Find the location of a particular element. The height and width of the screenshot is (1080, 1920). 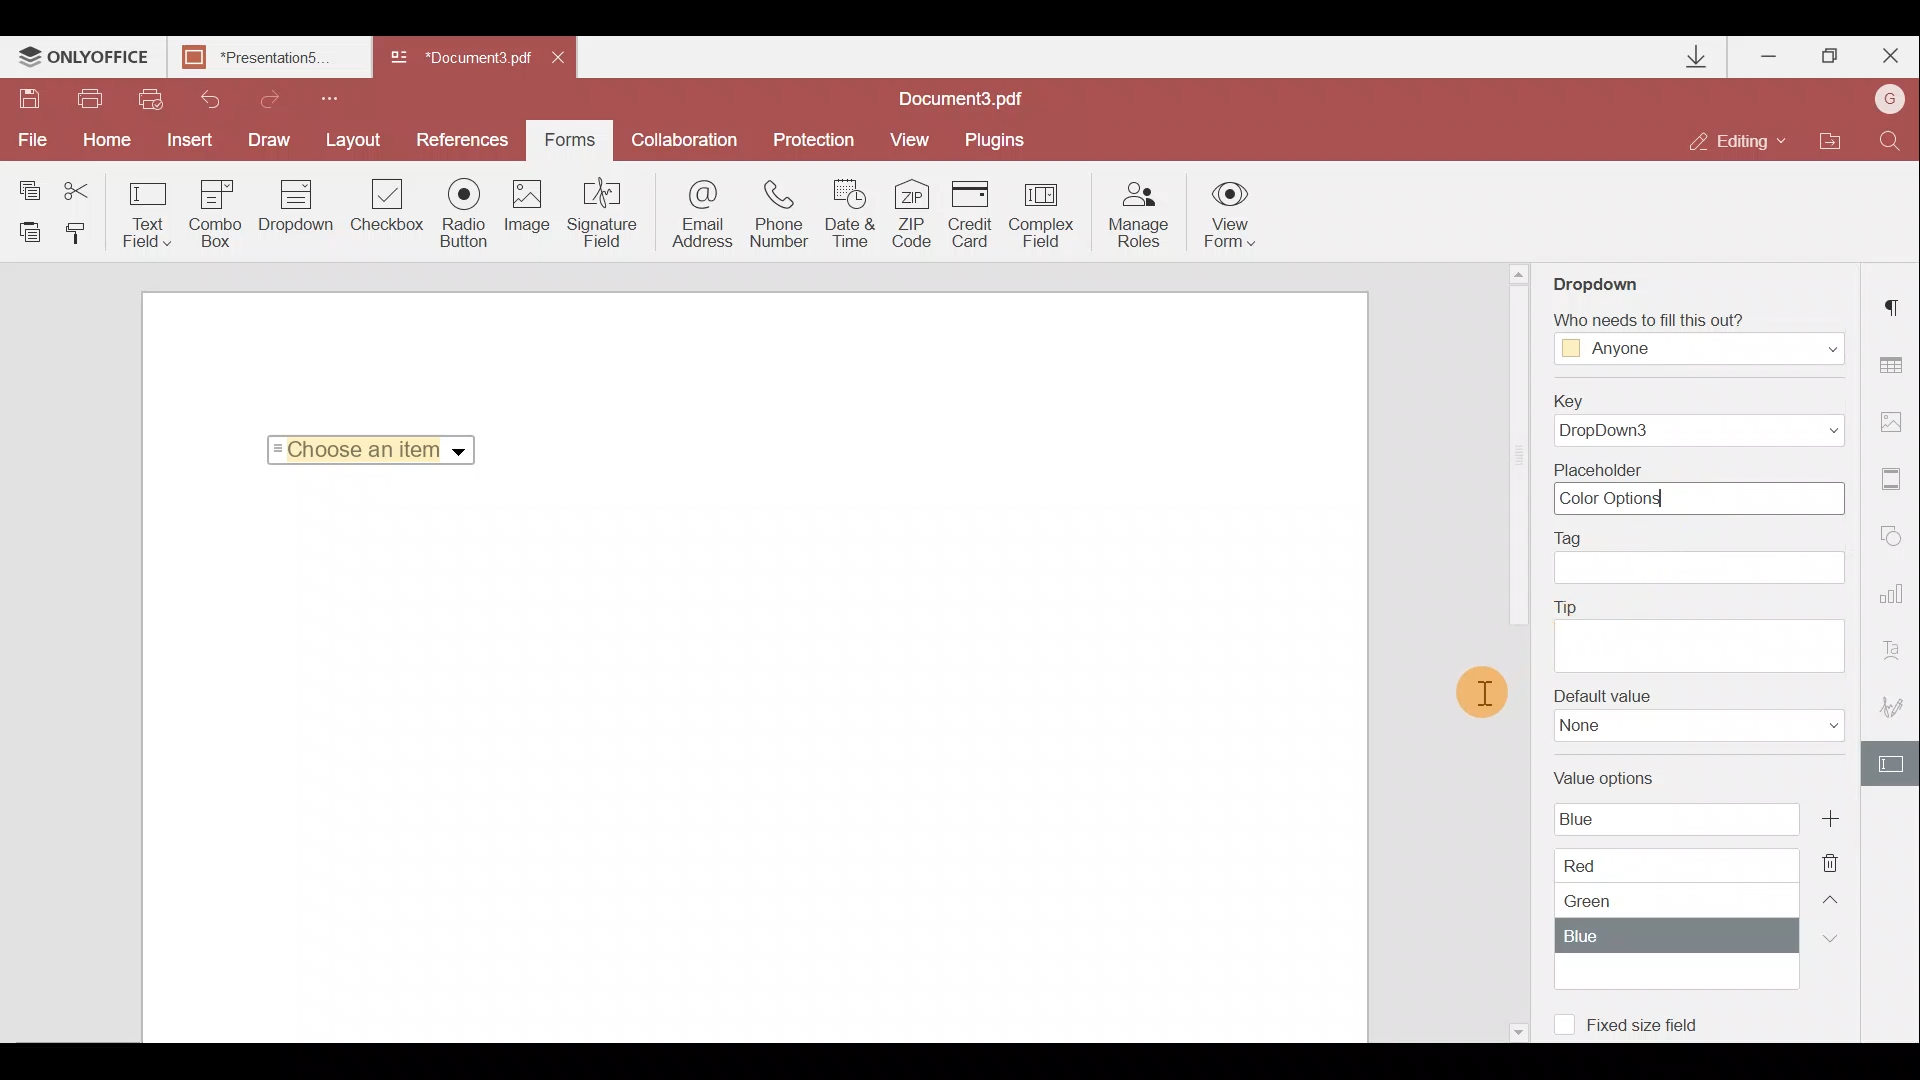

Radio is located at coordinates (467, 214).